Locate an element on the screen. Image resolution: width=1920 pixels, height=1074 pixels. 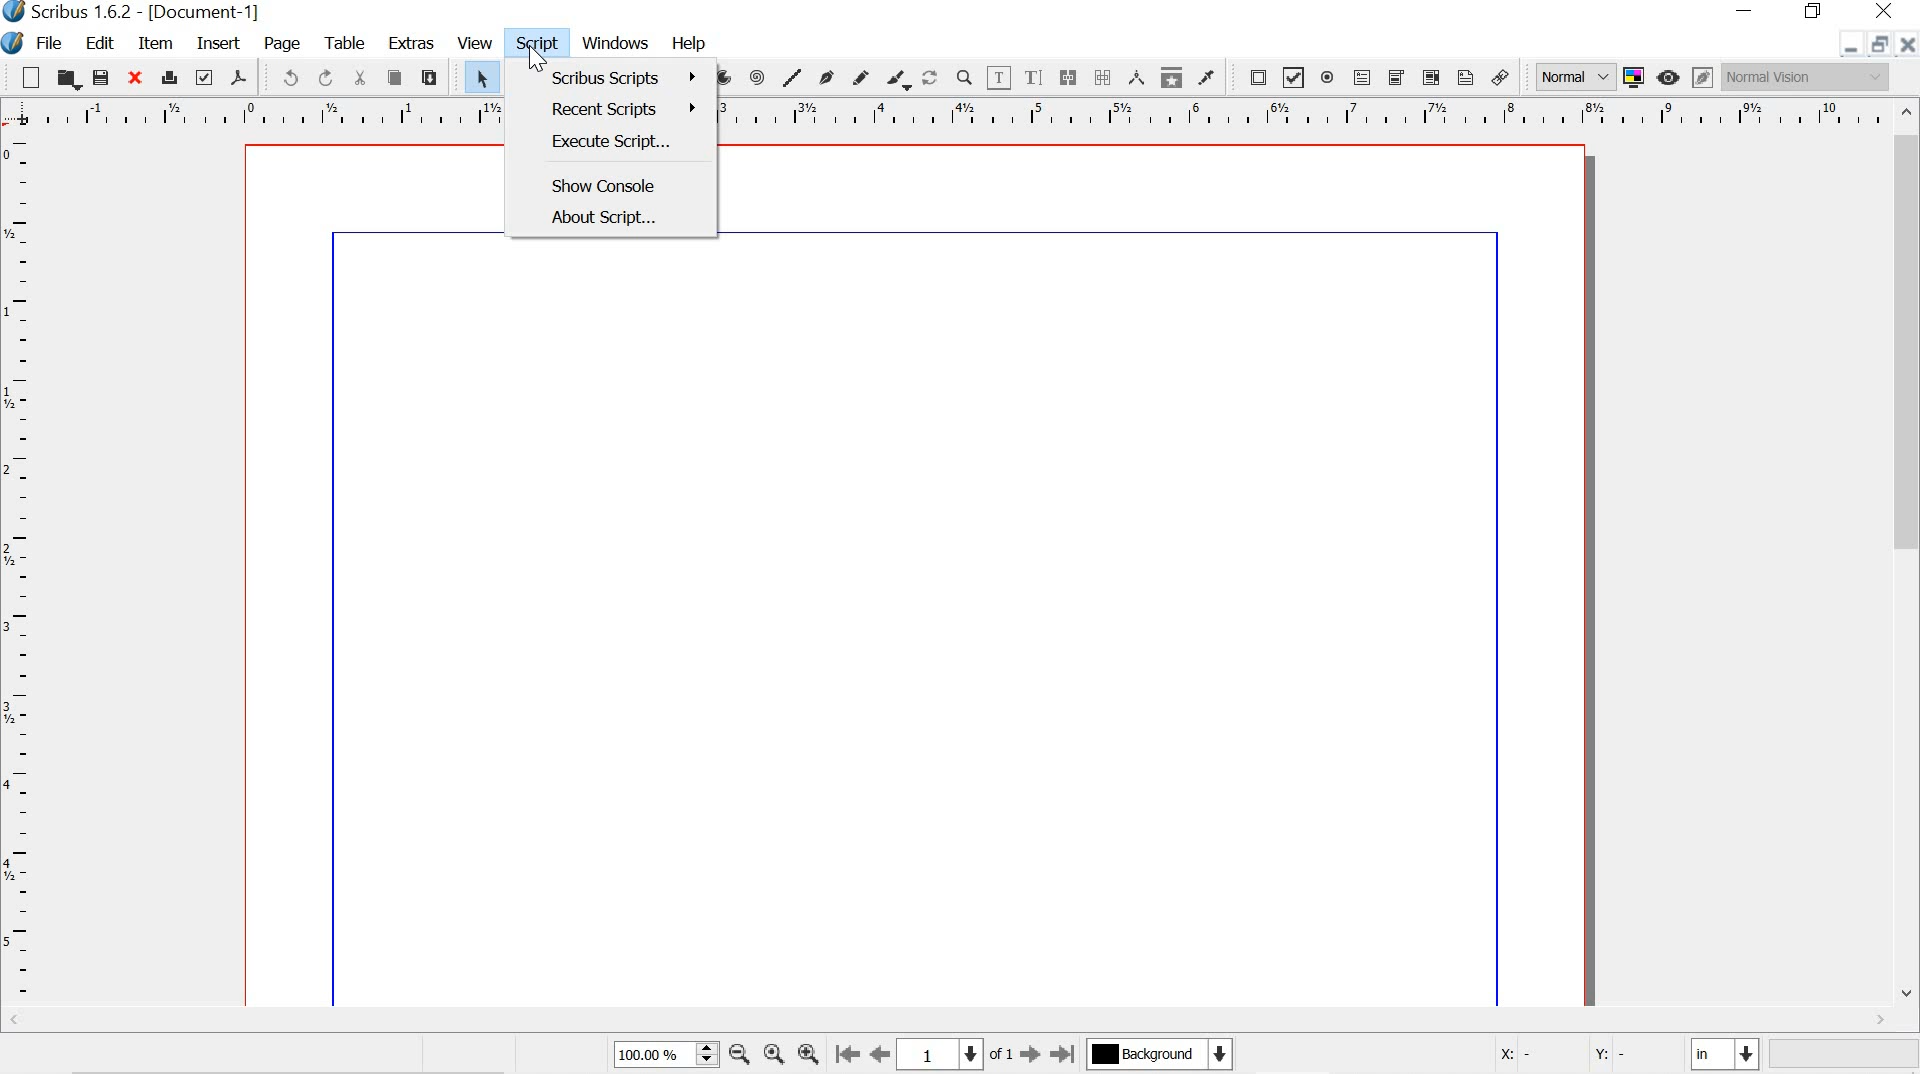
cut is located at coordinates (362, 77).